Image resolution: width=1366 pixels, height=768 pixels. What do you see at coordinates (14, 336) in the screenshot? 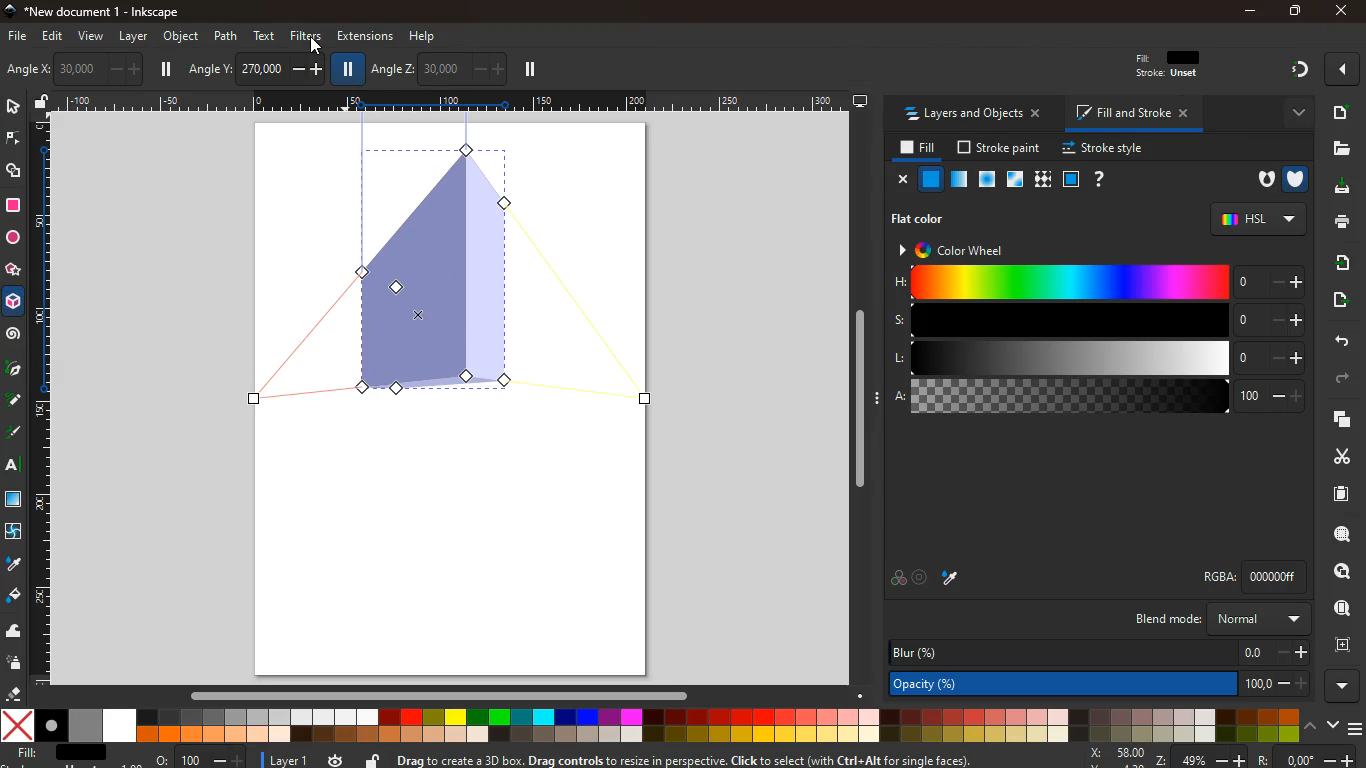
I see `spiral` at bounding box center [14, 336].